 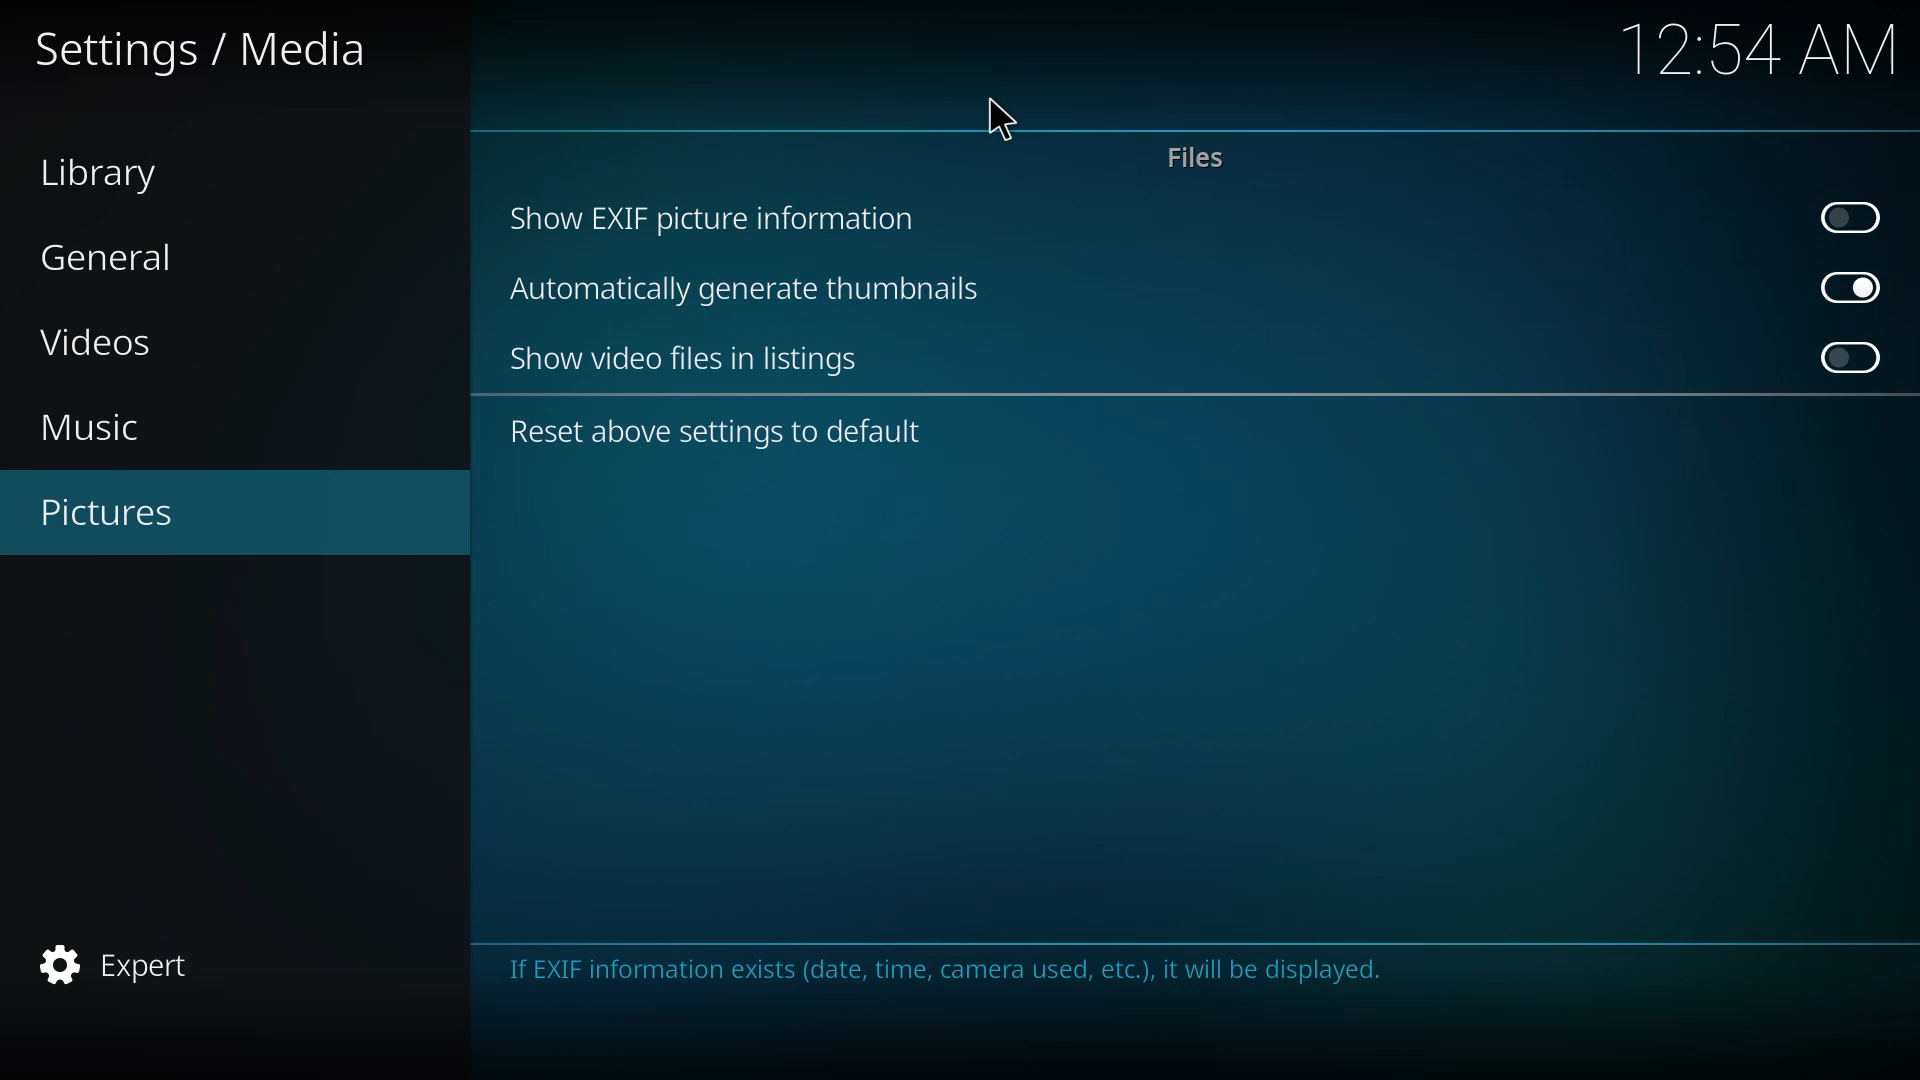 What do you see at coordinates (126, 512) in the screenshot?
I see `pictures` at bounding box center [126, 512].